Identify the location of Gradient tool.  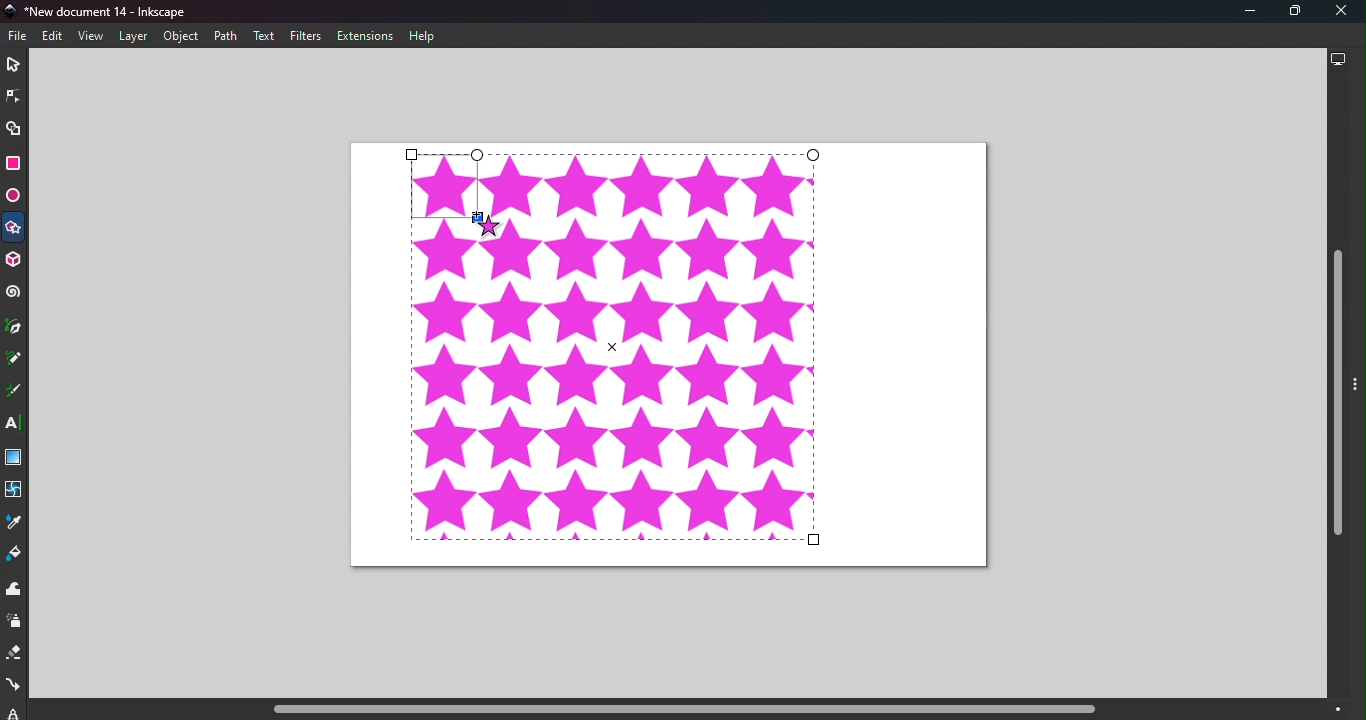
(15, 459).